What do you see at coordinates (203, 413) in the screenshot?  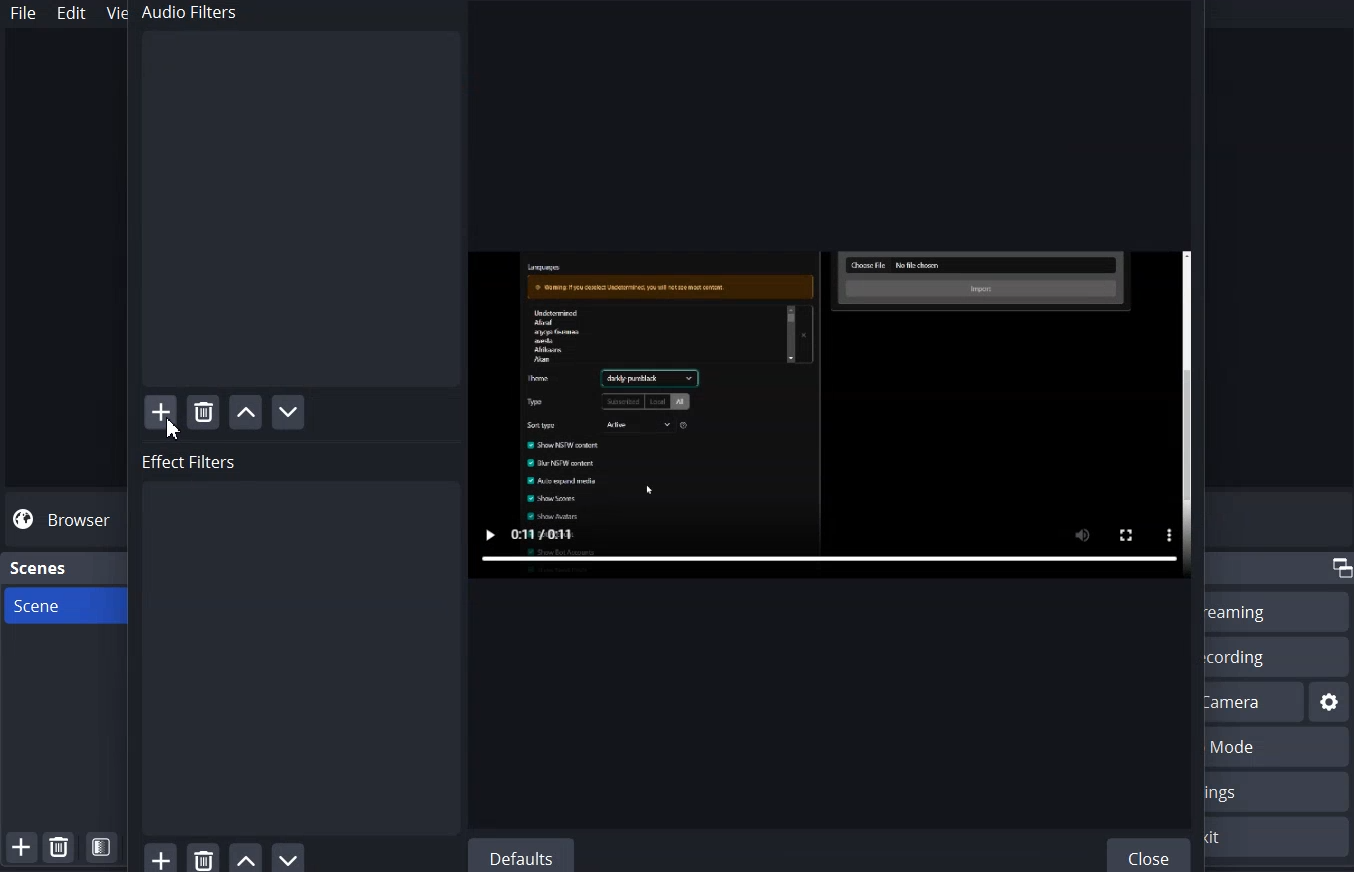 I see `Remove Filter` at bounding box center [203, 413].